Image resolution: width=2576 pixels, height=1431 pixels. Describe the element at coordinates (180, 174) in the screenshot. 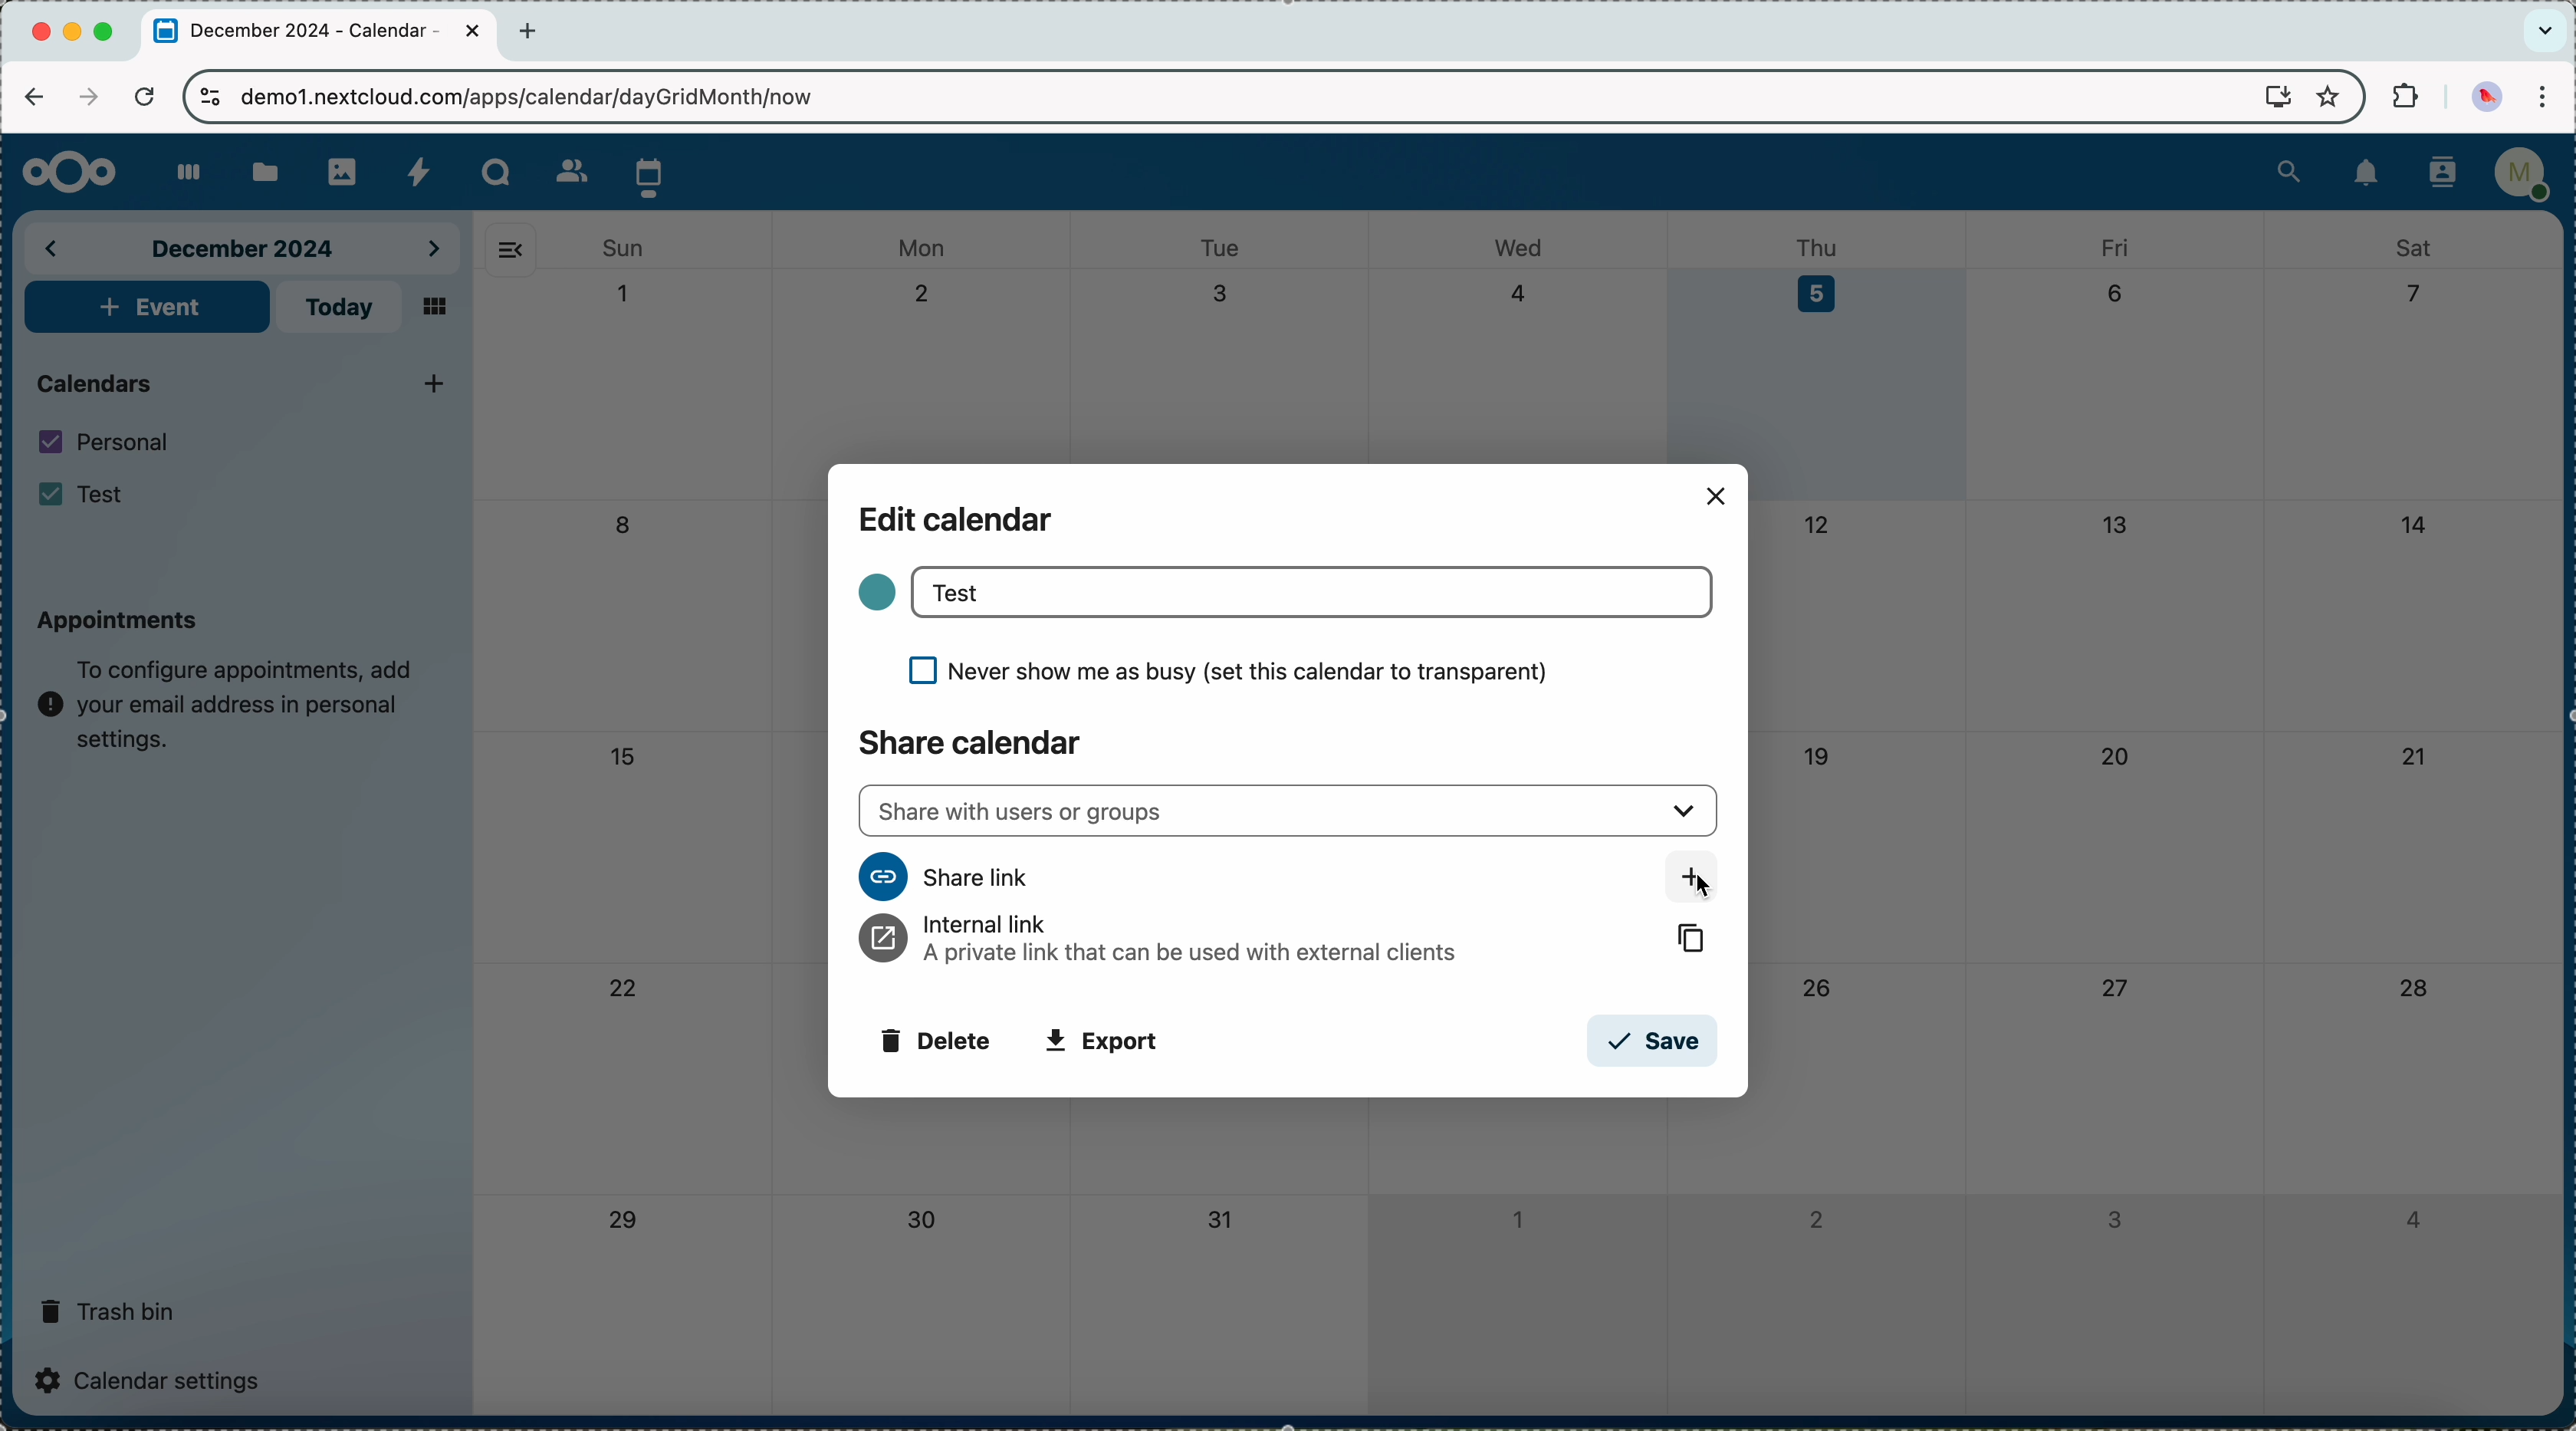

I see `dashboard` at that location.